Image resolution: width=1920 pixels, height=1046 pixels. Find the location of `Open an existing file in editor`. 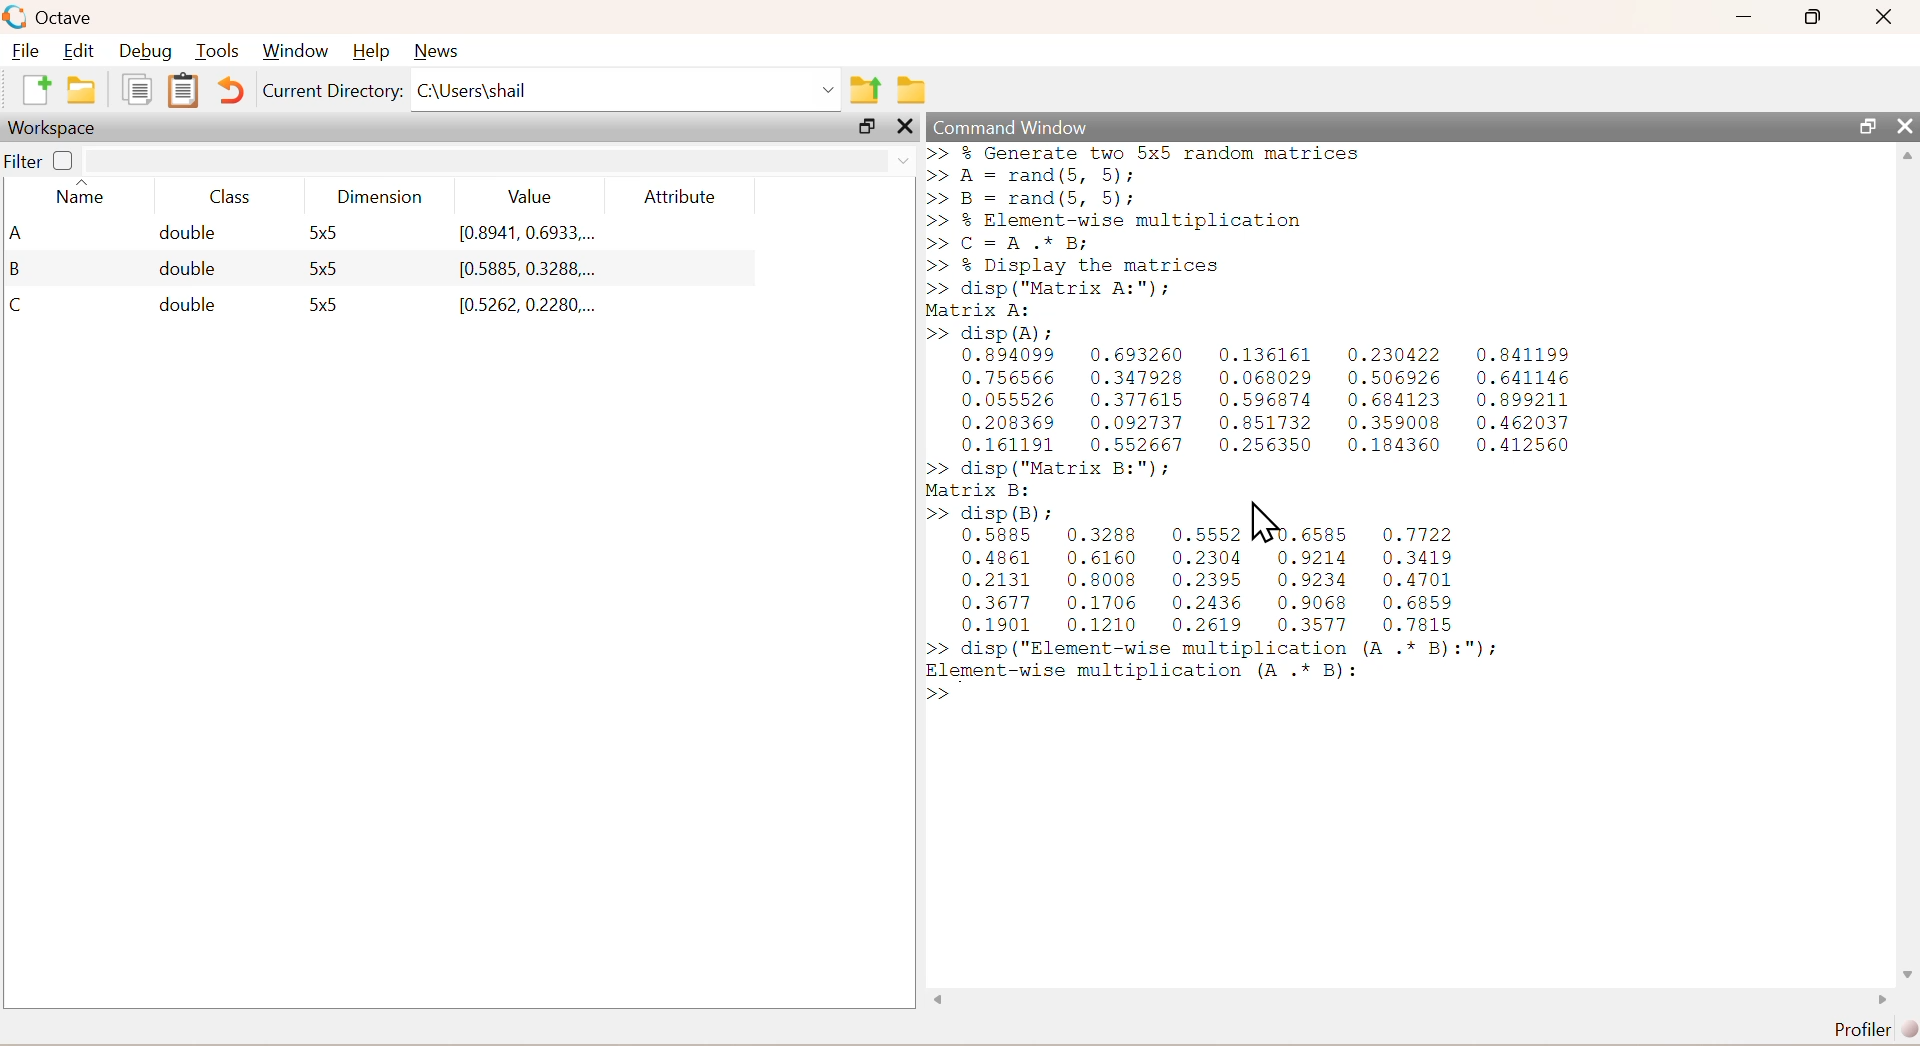

Open an existing file in editor is located at coordinates (84, 93).